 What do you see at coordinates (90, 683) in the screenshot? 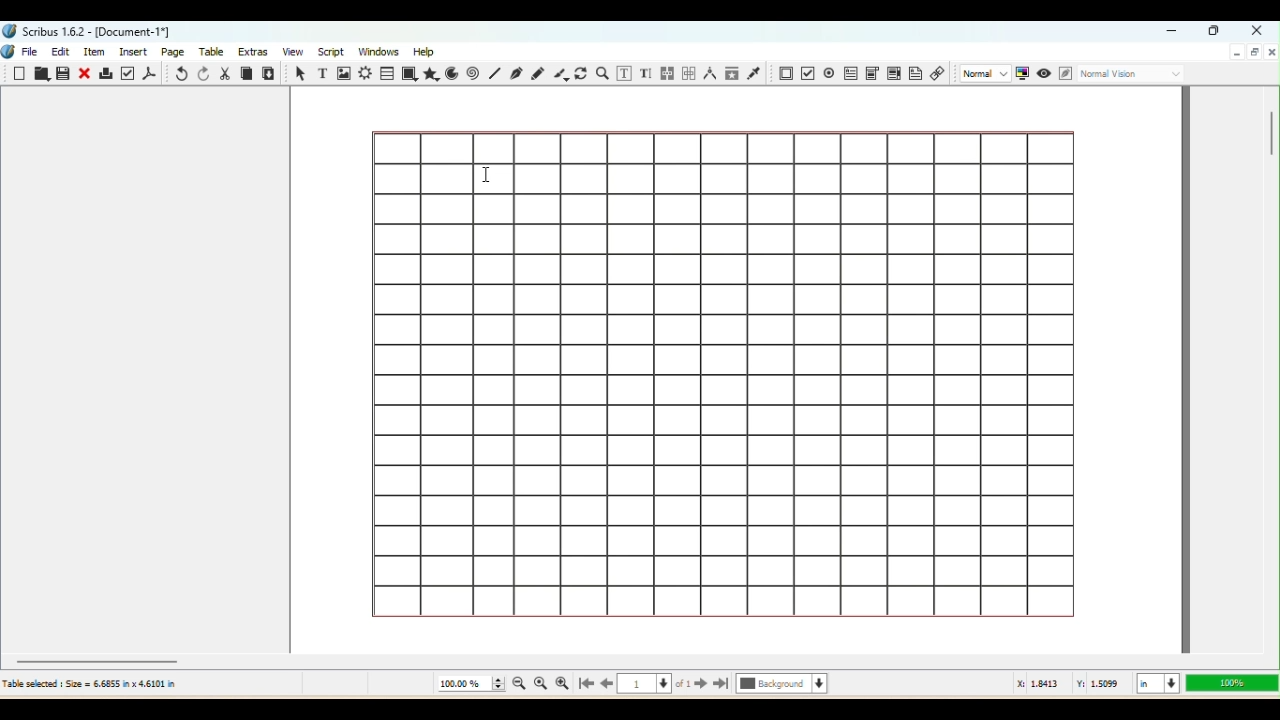
I see `Table selected Size 6.6855 in x 4.6101 in` at bounding box center [90, 683].